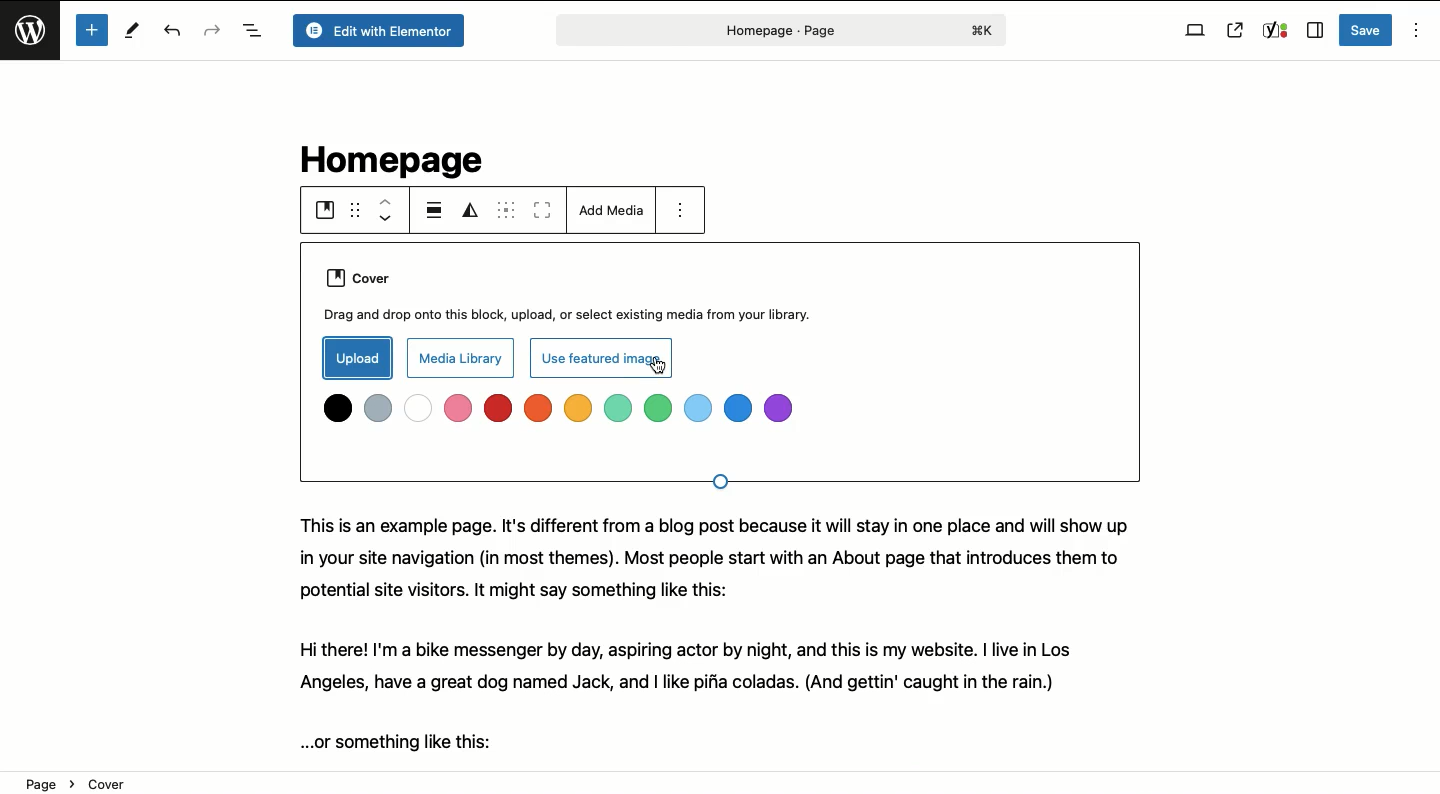 The image size is (1440, 794). Describe the element at coordinates (33, 39) in the screenshot. I see `Wordpress logo` at that location.